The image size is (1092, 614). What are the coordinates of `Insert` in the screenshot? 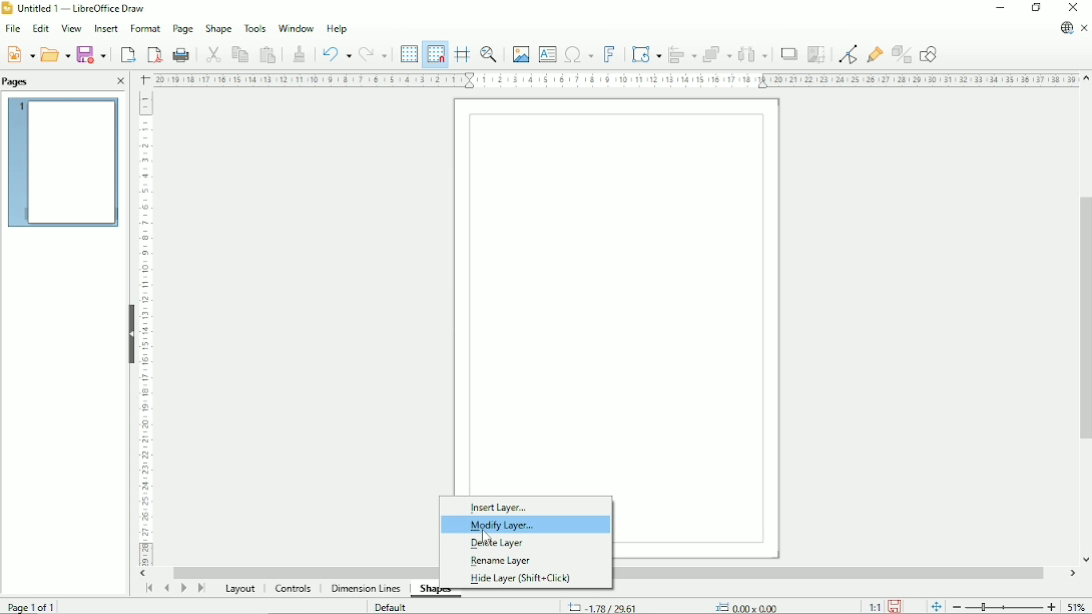 It's located at (107, 28).